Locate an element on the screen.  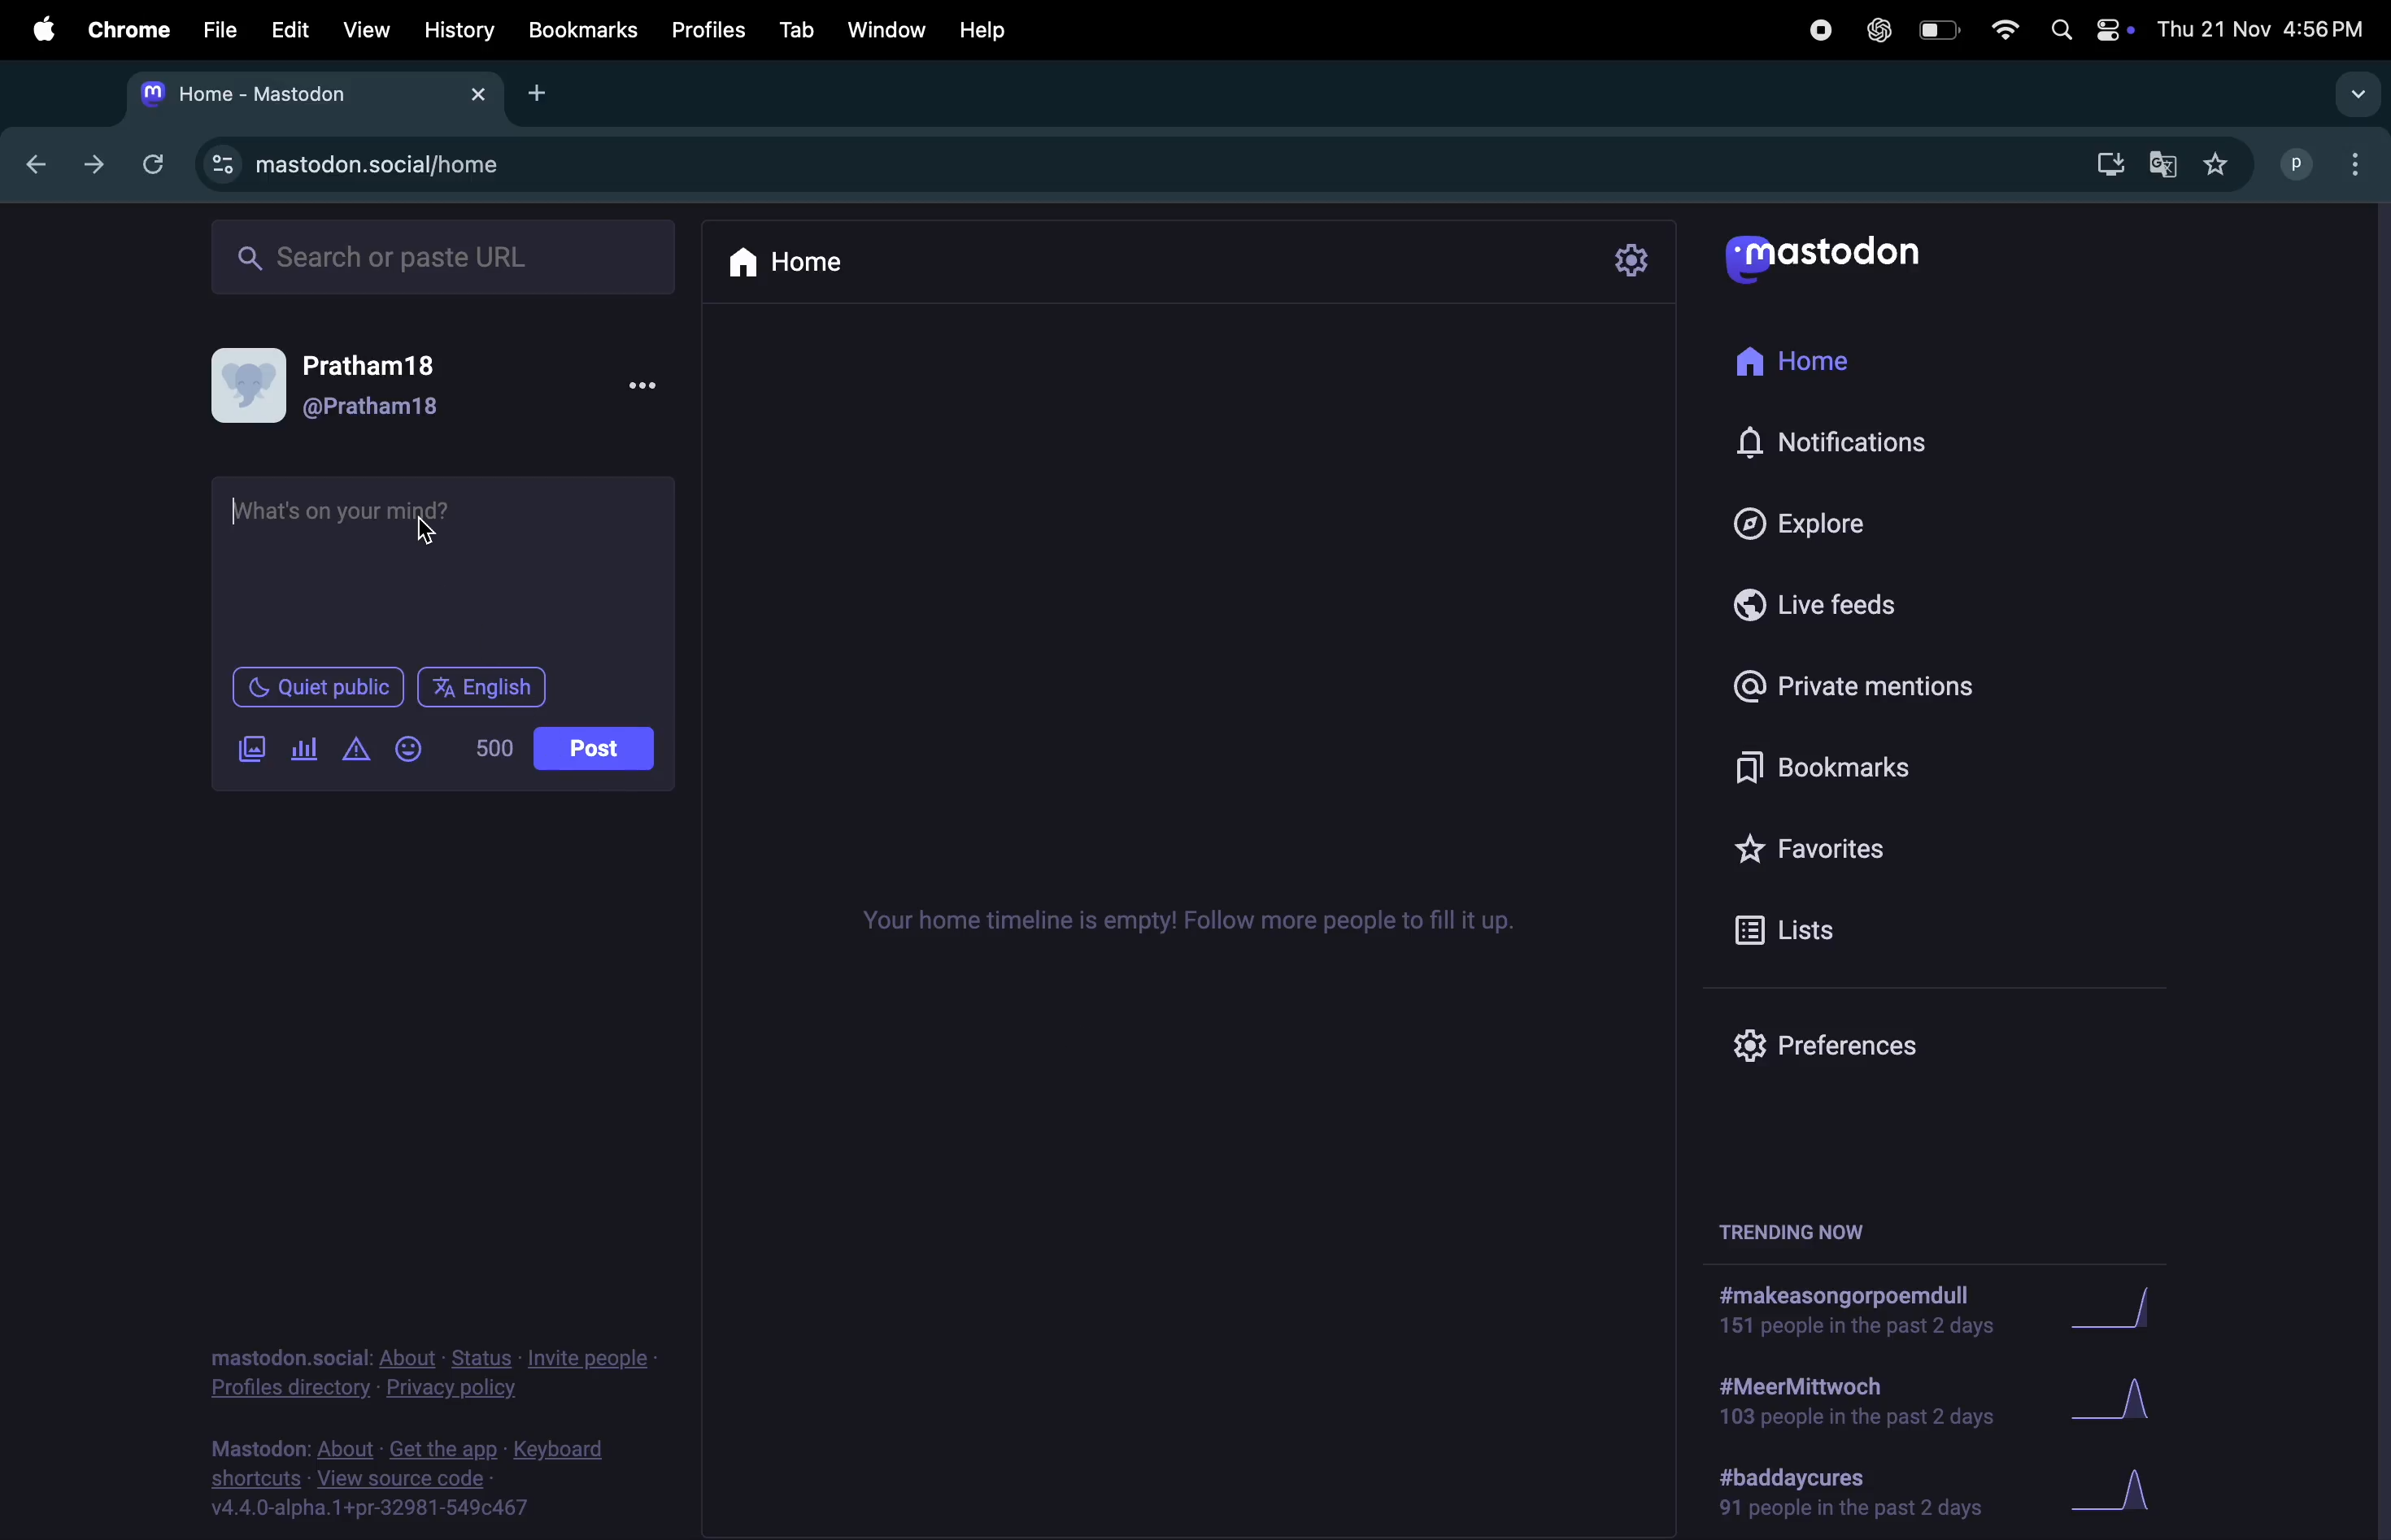
private mentions is located at coordinates (1857, 692).